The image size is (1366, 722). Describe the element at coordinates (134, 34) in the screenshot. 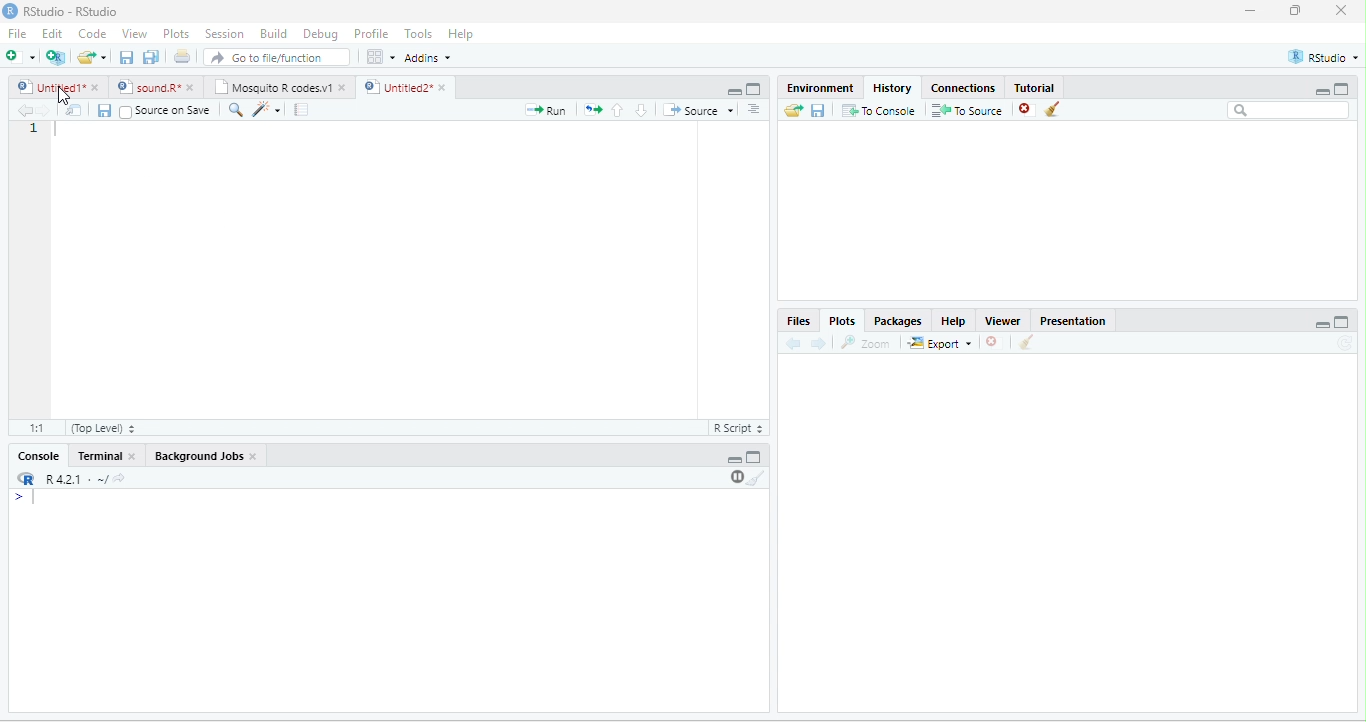

I see `View` at that location.